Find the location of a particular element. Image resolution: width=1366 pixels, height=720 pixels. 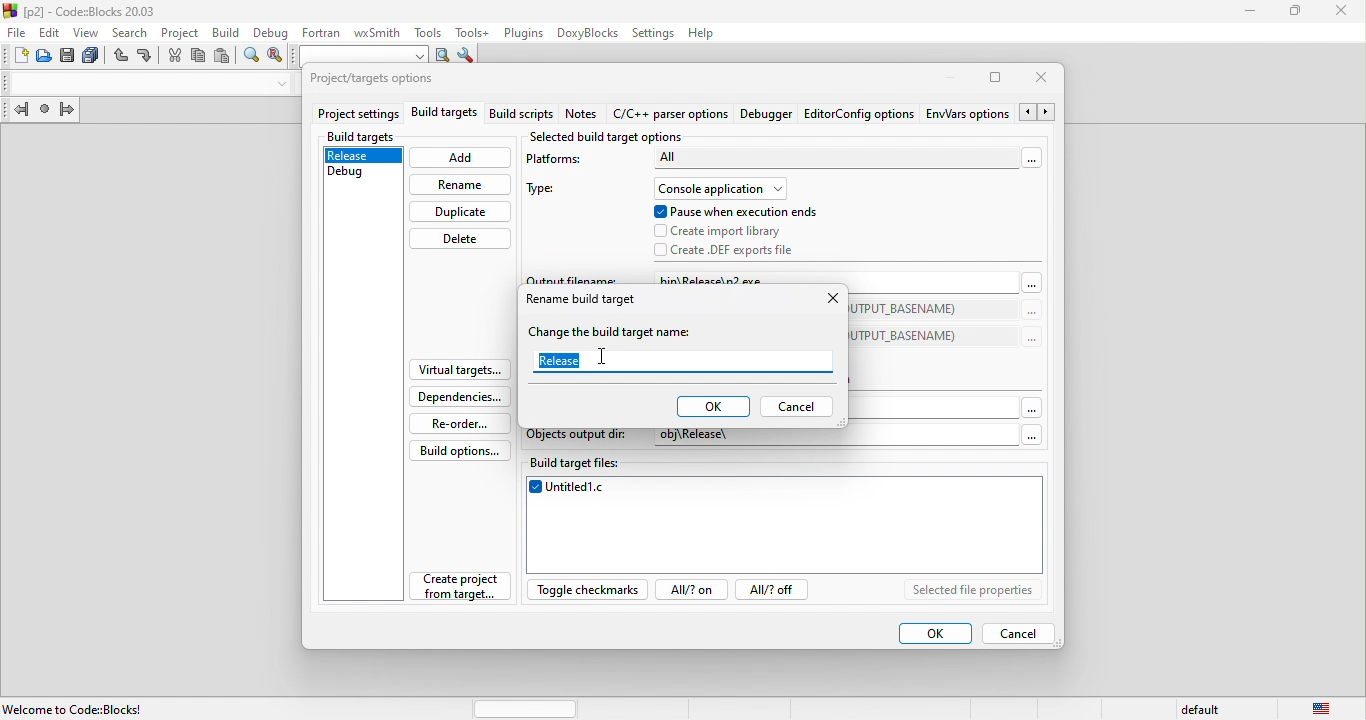

ir obj\Release\ is located at coordinates (720, 437).